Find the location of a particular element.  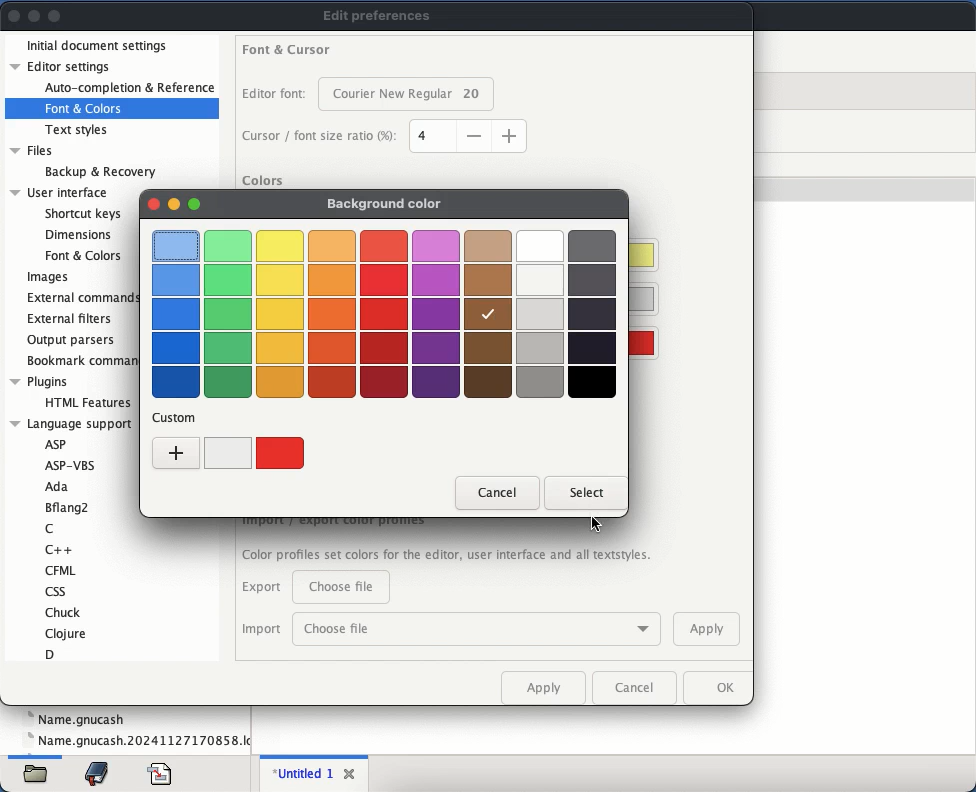

Color profiles set colors for the editor, user Interface and all textstyles. is located at coordinates (449, 556).